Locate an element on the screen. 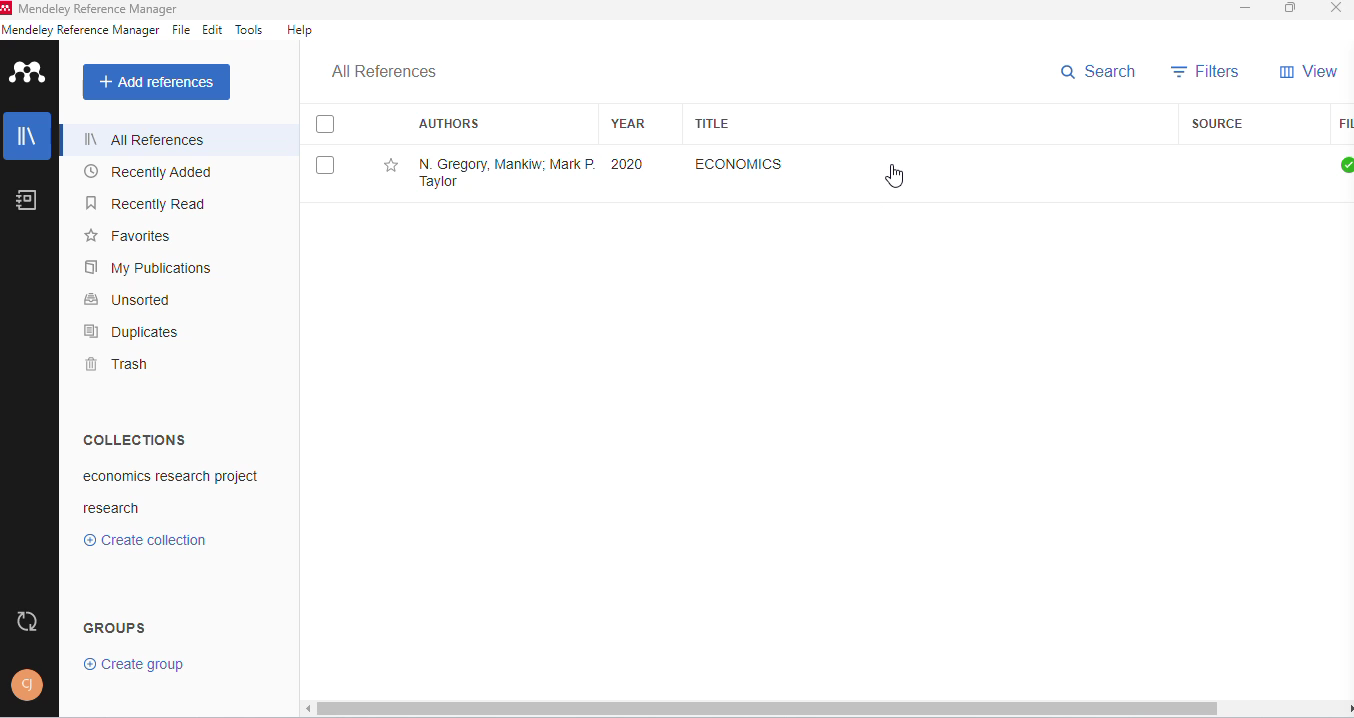 Image resolution: width=1354 pixels, height=718 pixels. create collection is located at coordinates (145, 540).